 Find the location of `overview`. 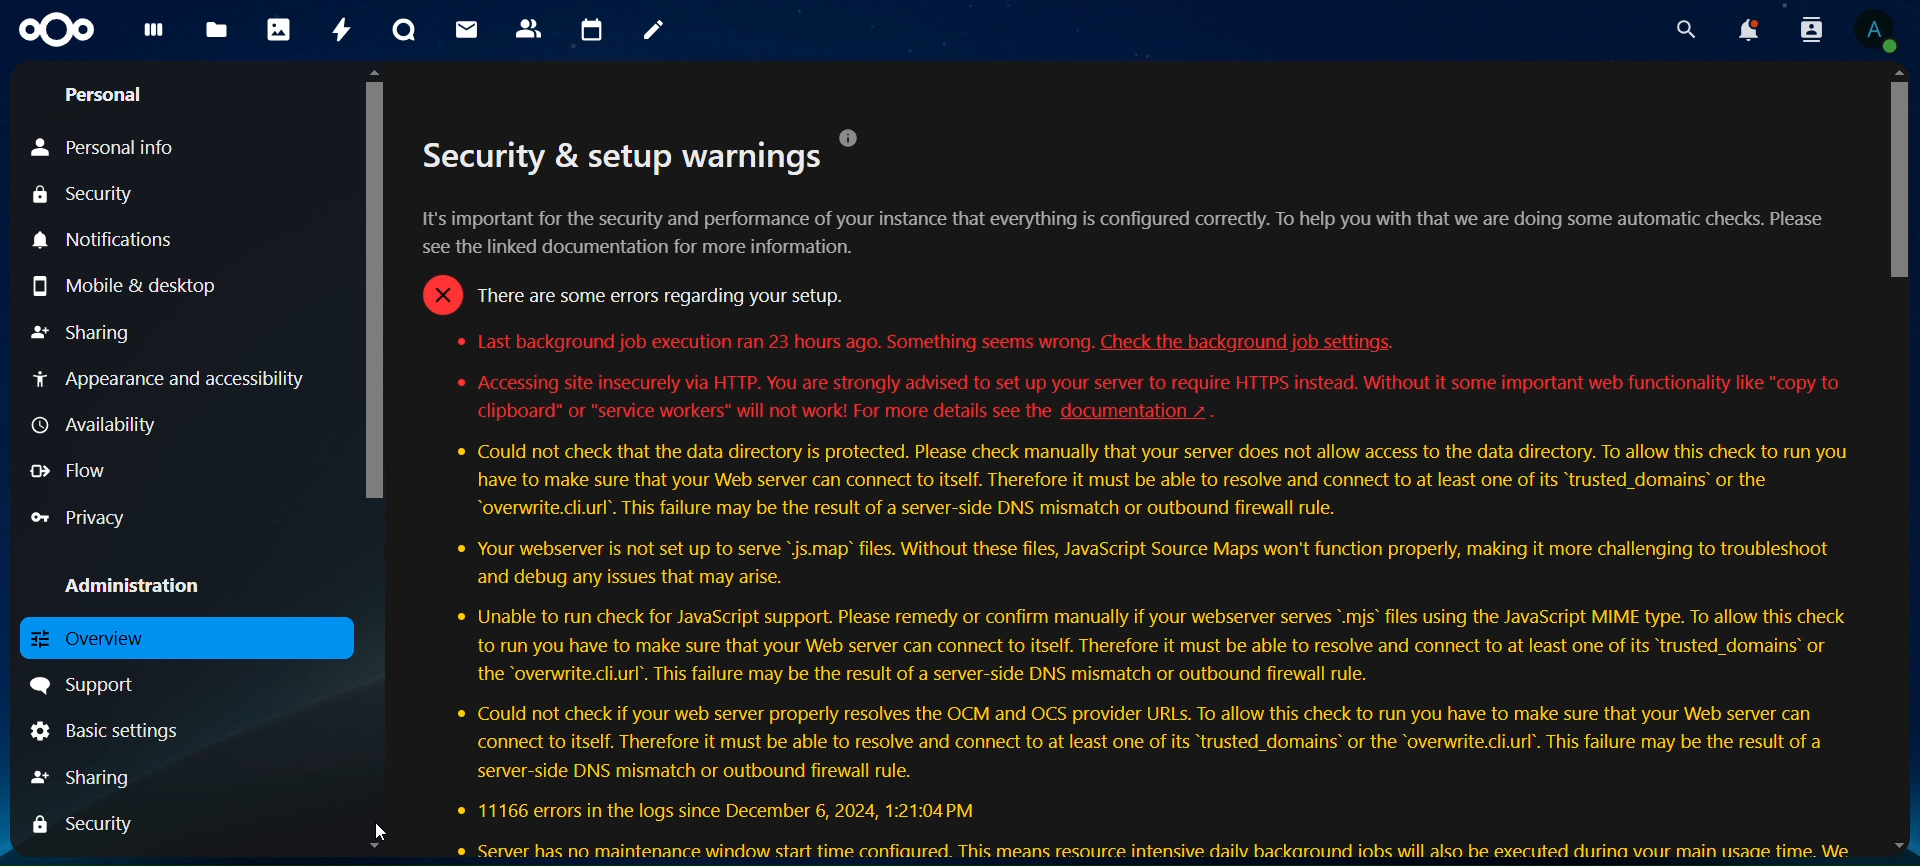

overview is located at coordinates (95, 638).